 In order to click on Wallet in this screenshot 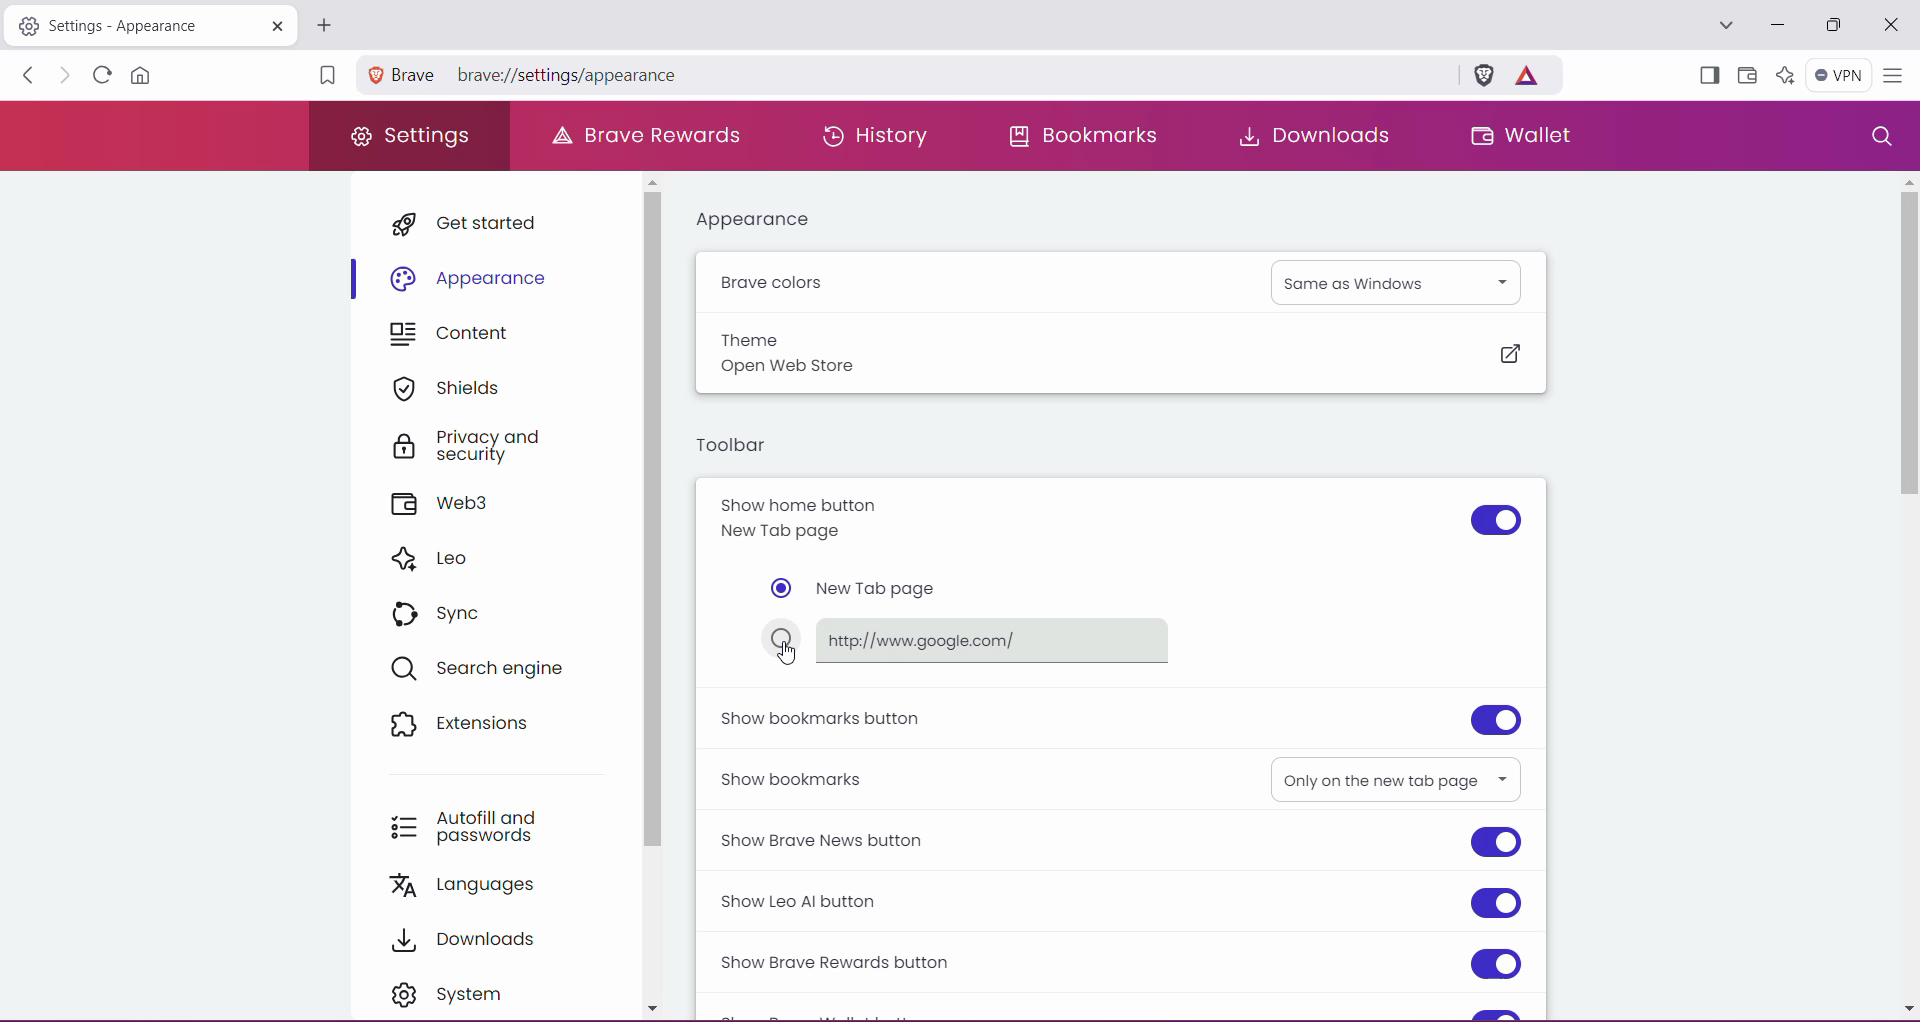, I will do `click(1746, 76)`.